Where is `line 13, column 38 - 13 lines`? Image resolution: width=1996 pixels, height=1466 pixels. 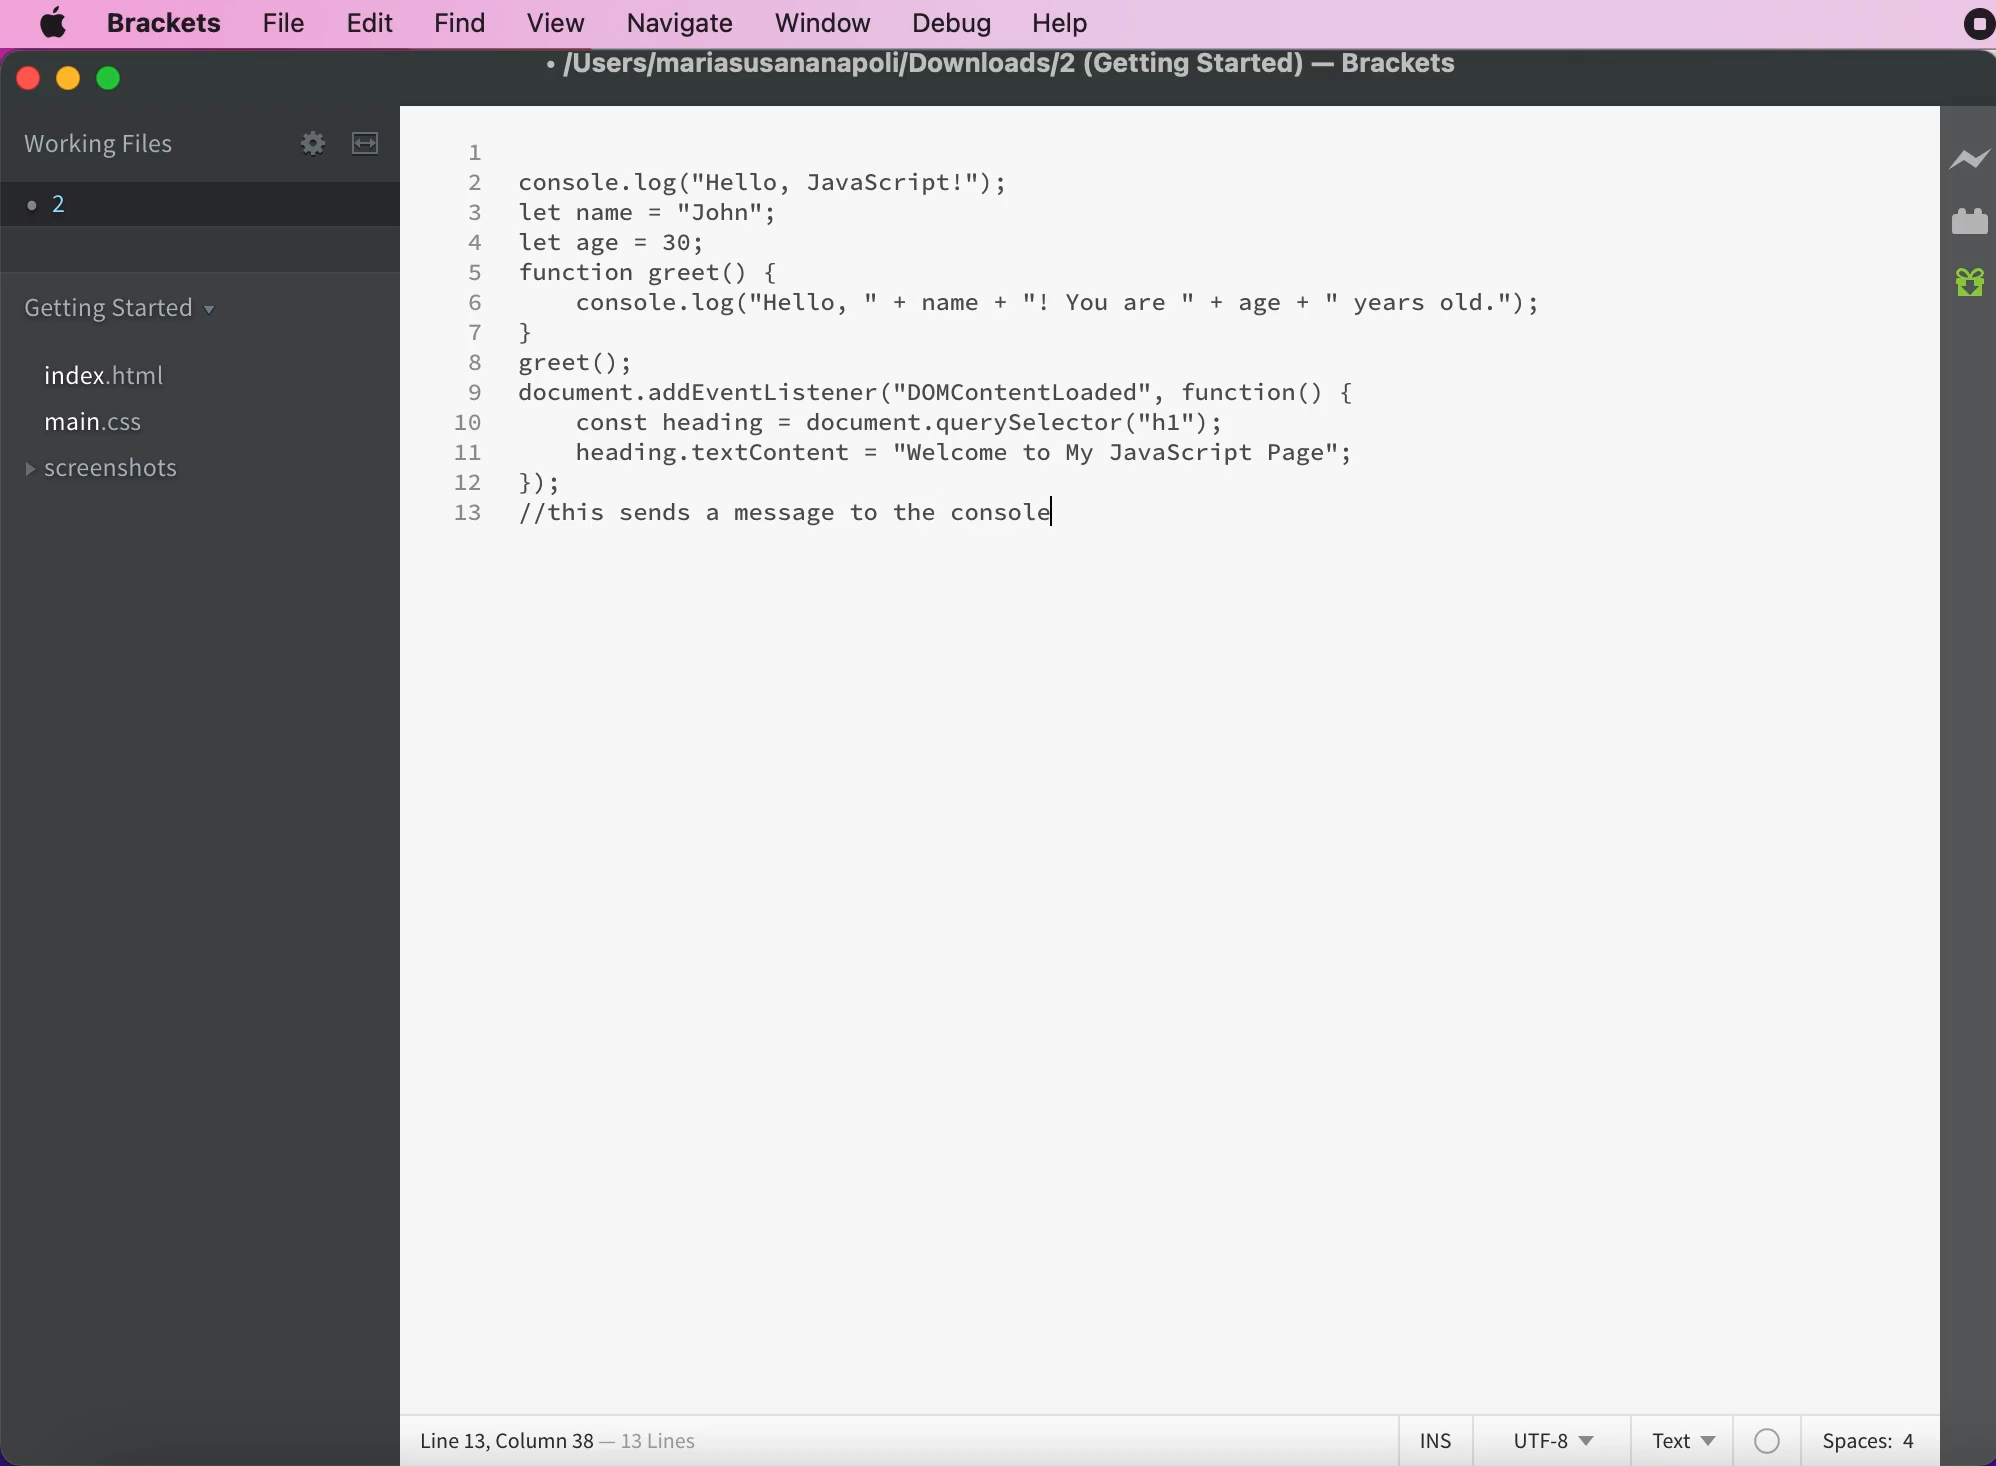 line 13, column 38 - 13 lines is located at coordinates (551, 1439).